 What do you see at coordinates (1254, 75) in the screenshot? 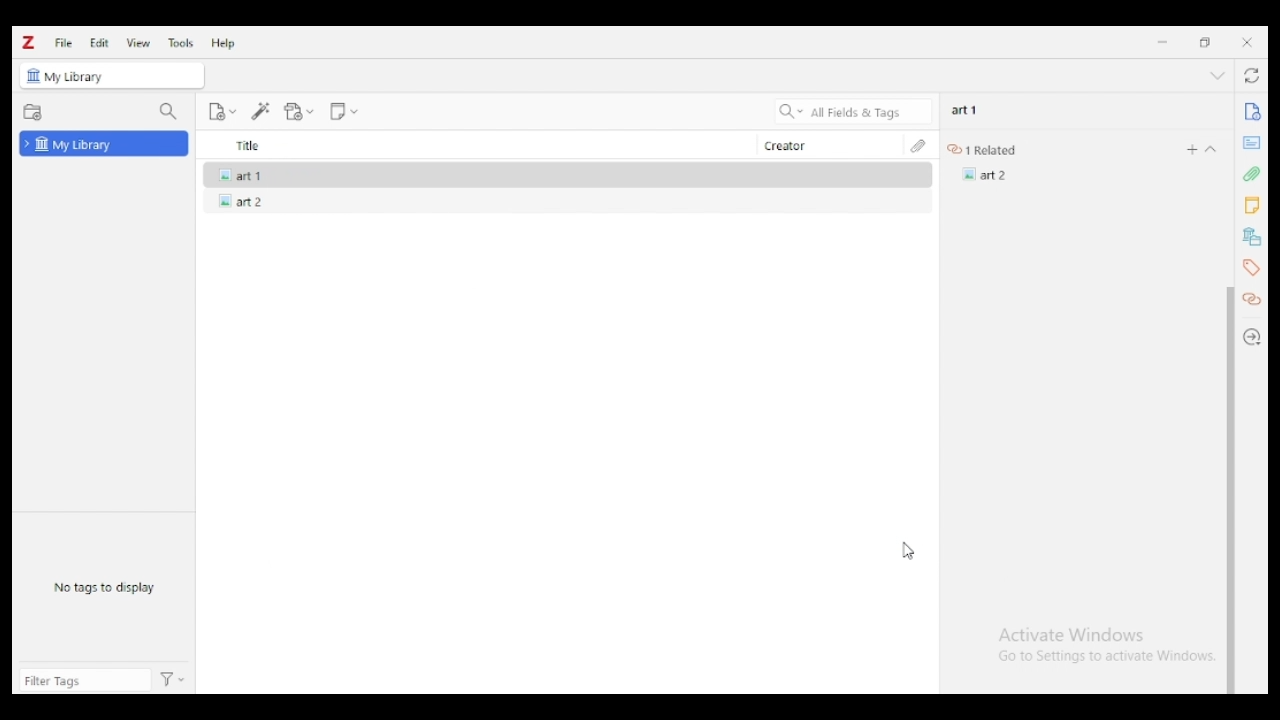
I see `sync with zotero.org` at bounding box center [1254, 75].